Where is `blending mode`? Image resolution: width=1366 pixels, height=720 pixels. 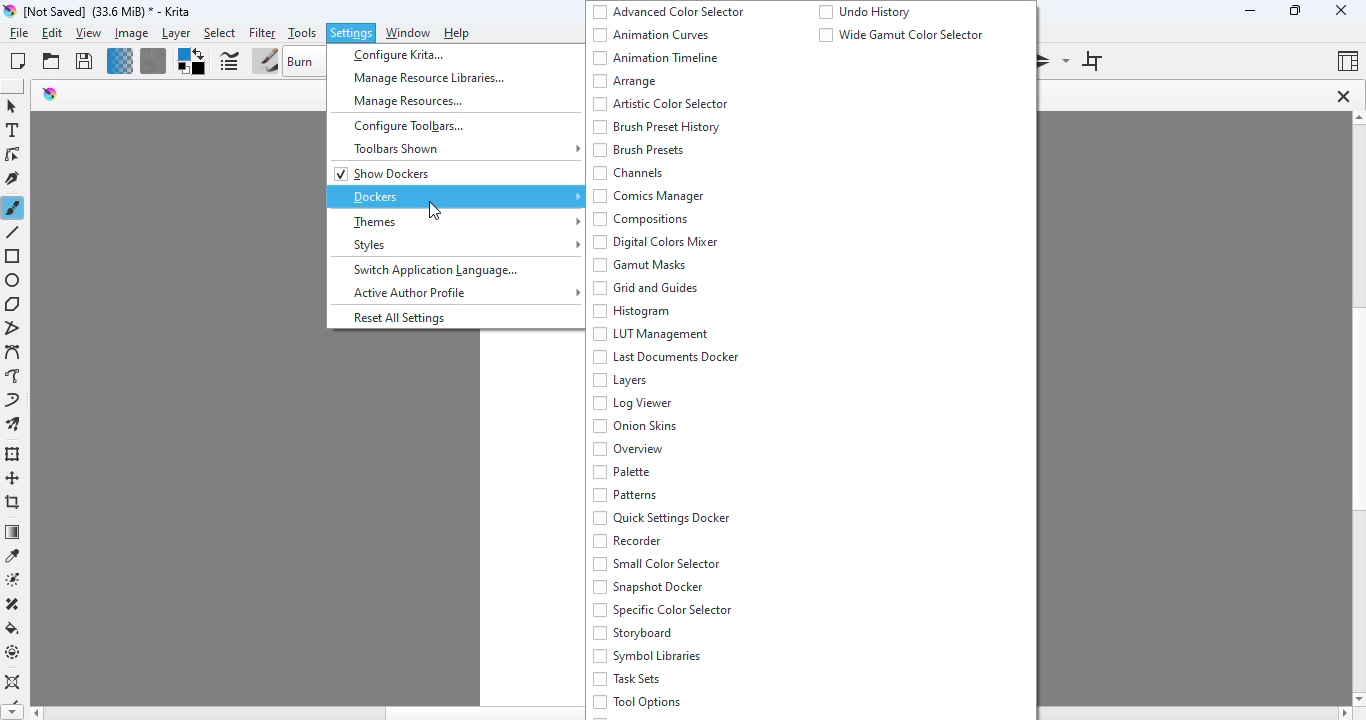
blending mode is located at coordinates (305, 61).